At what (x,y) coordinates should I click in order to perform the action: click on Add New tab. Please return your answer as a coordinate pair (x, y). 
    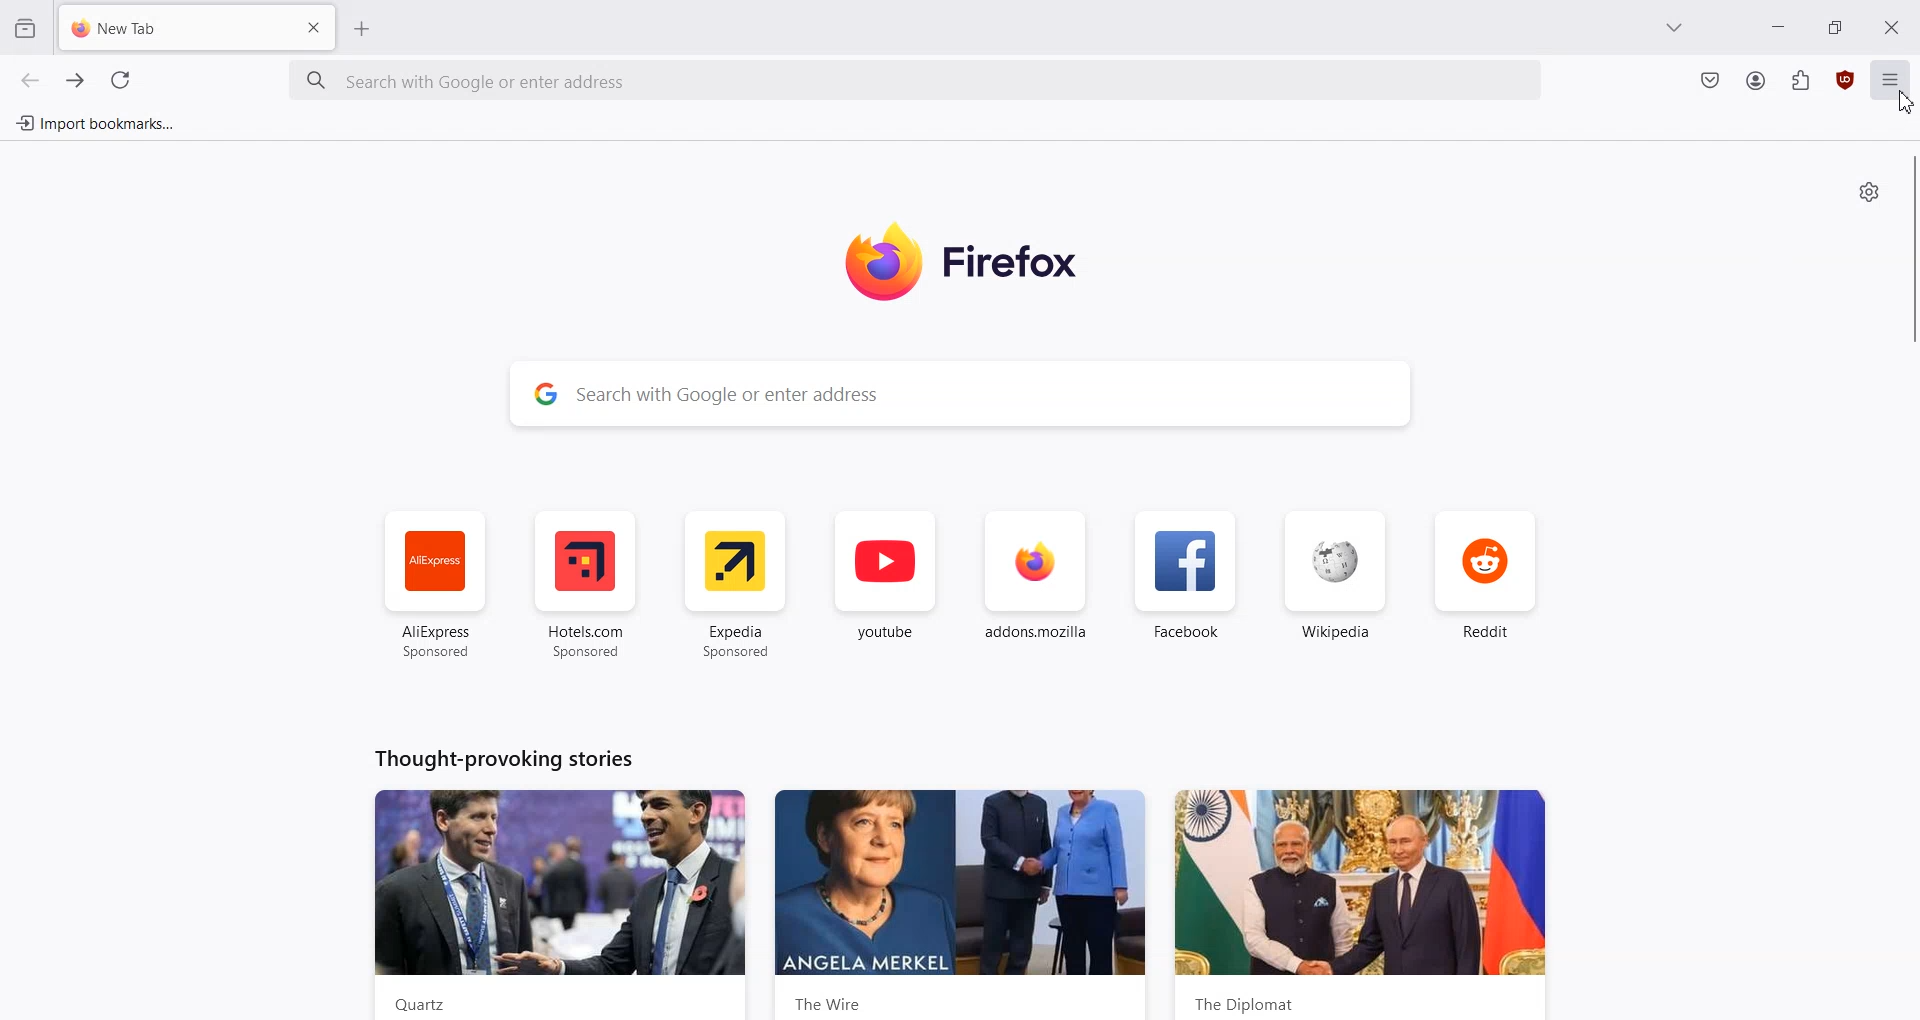
    Looking at the image, I should click on (362, 29).